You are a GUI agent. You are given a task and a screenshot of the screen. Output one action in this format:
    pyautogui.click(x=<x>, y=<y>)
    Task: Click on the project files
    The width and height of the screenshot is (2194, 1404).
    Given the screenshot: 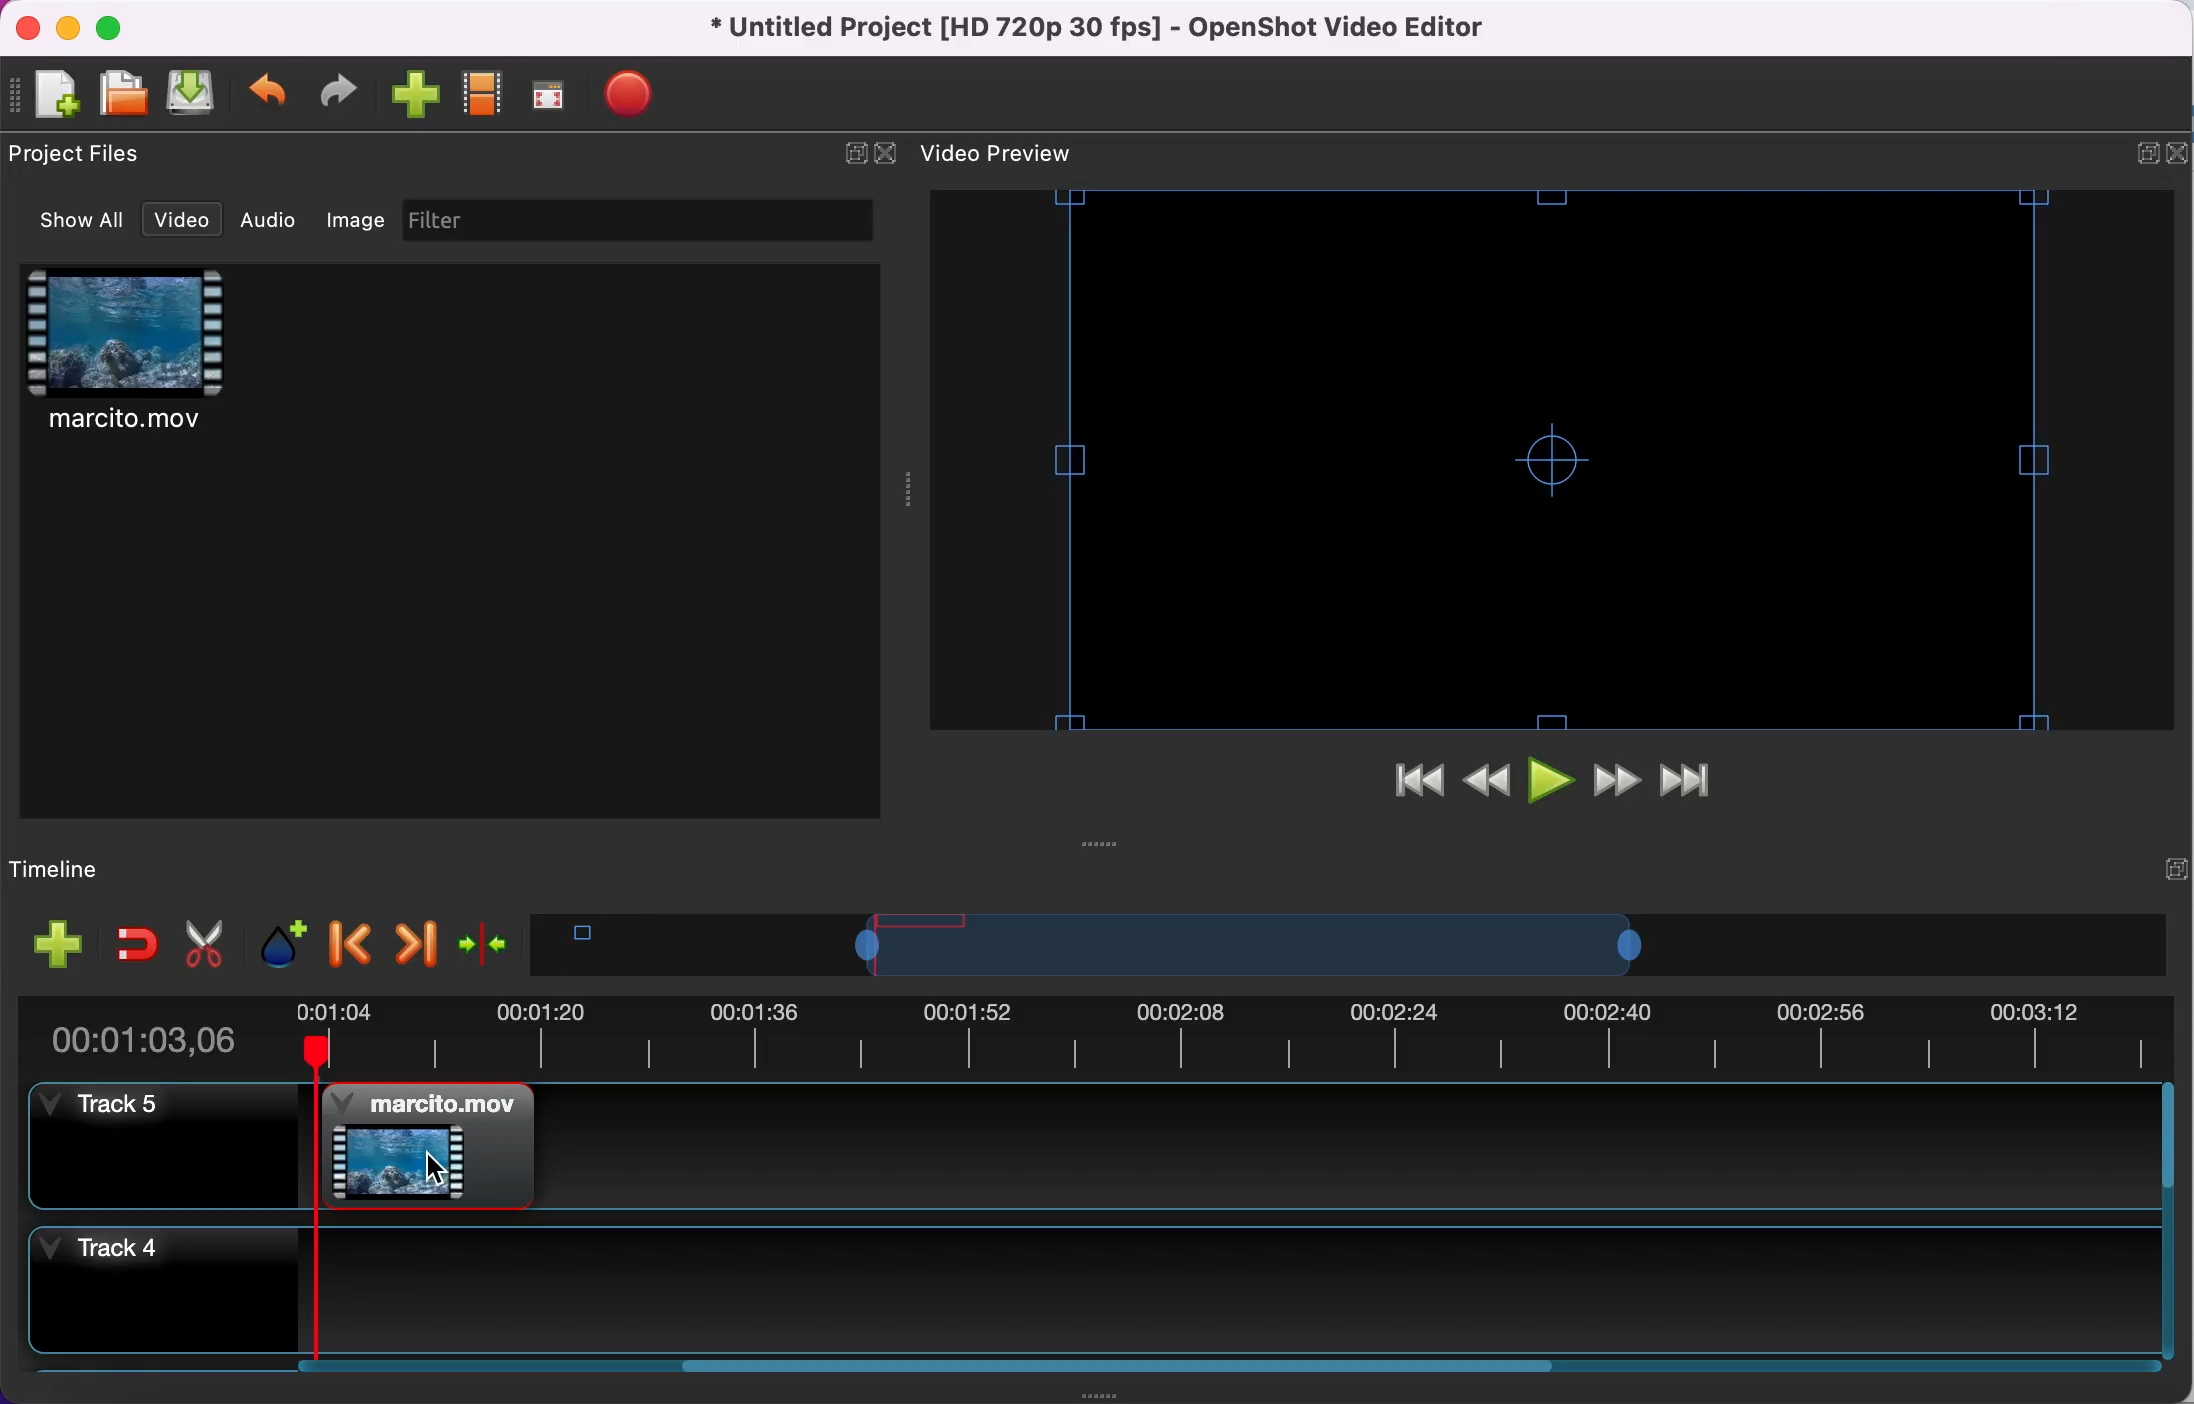 What is the action you would take?
    pyautogui.click(x=82, y=158)
    